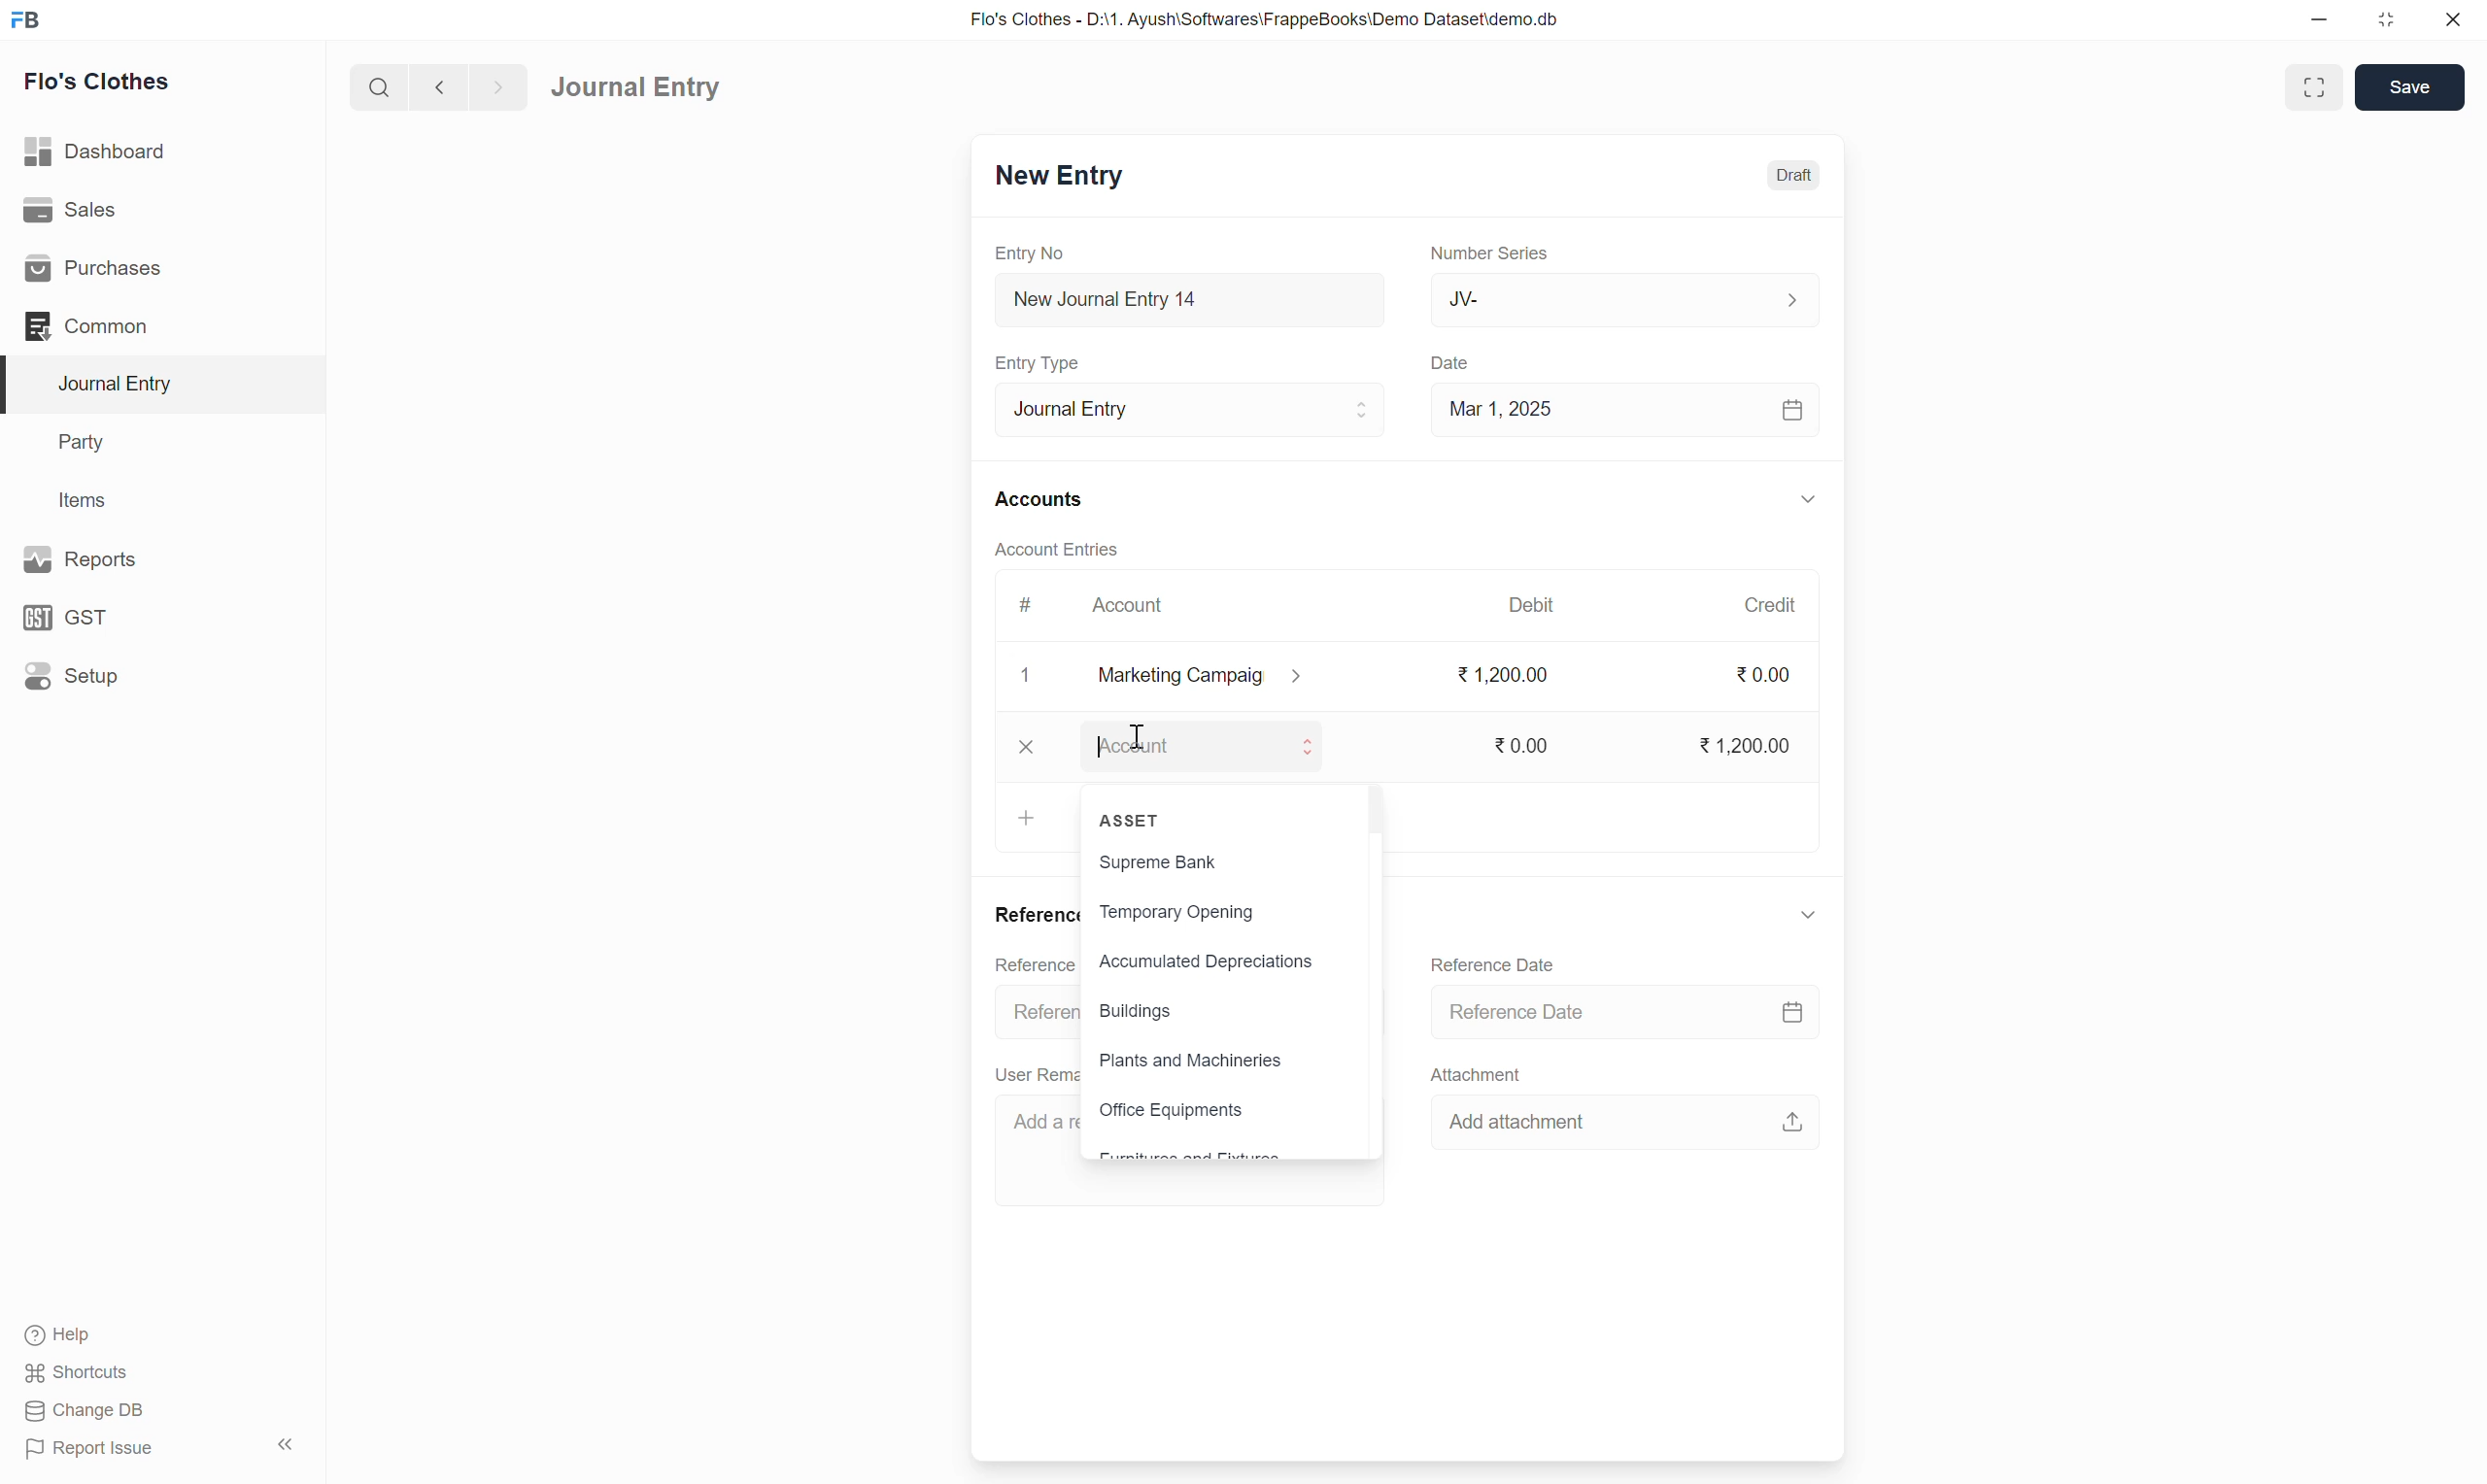  What do you see at coordinates (101, 81) in the screenshot?
I see `Flo's Clothes` at bounding box center [101, 81].